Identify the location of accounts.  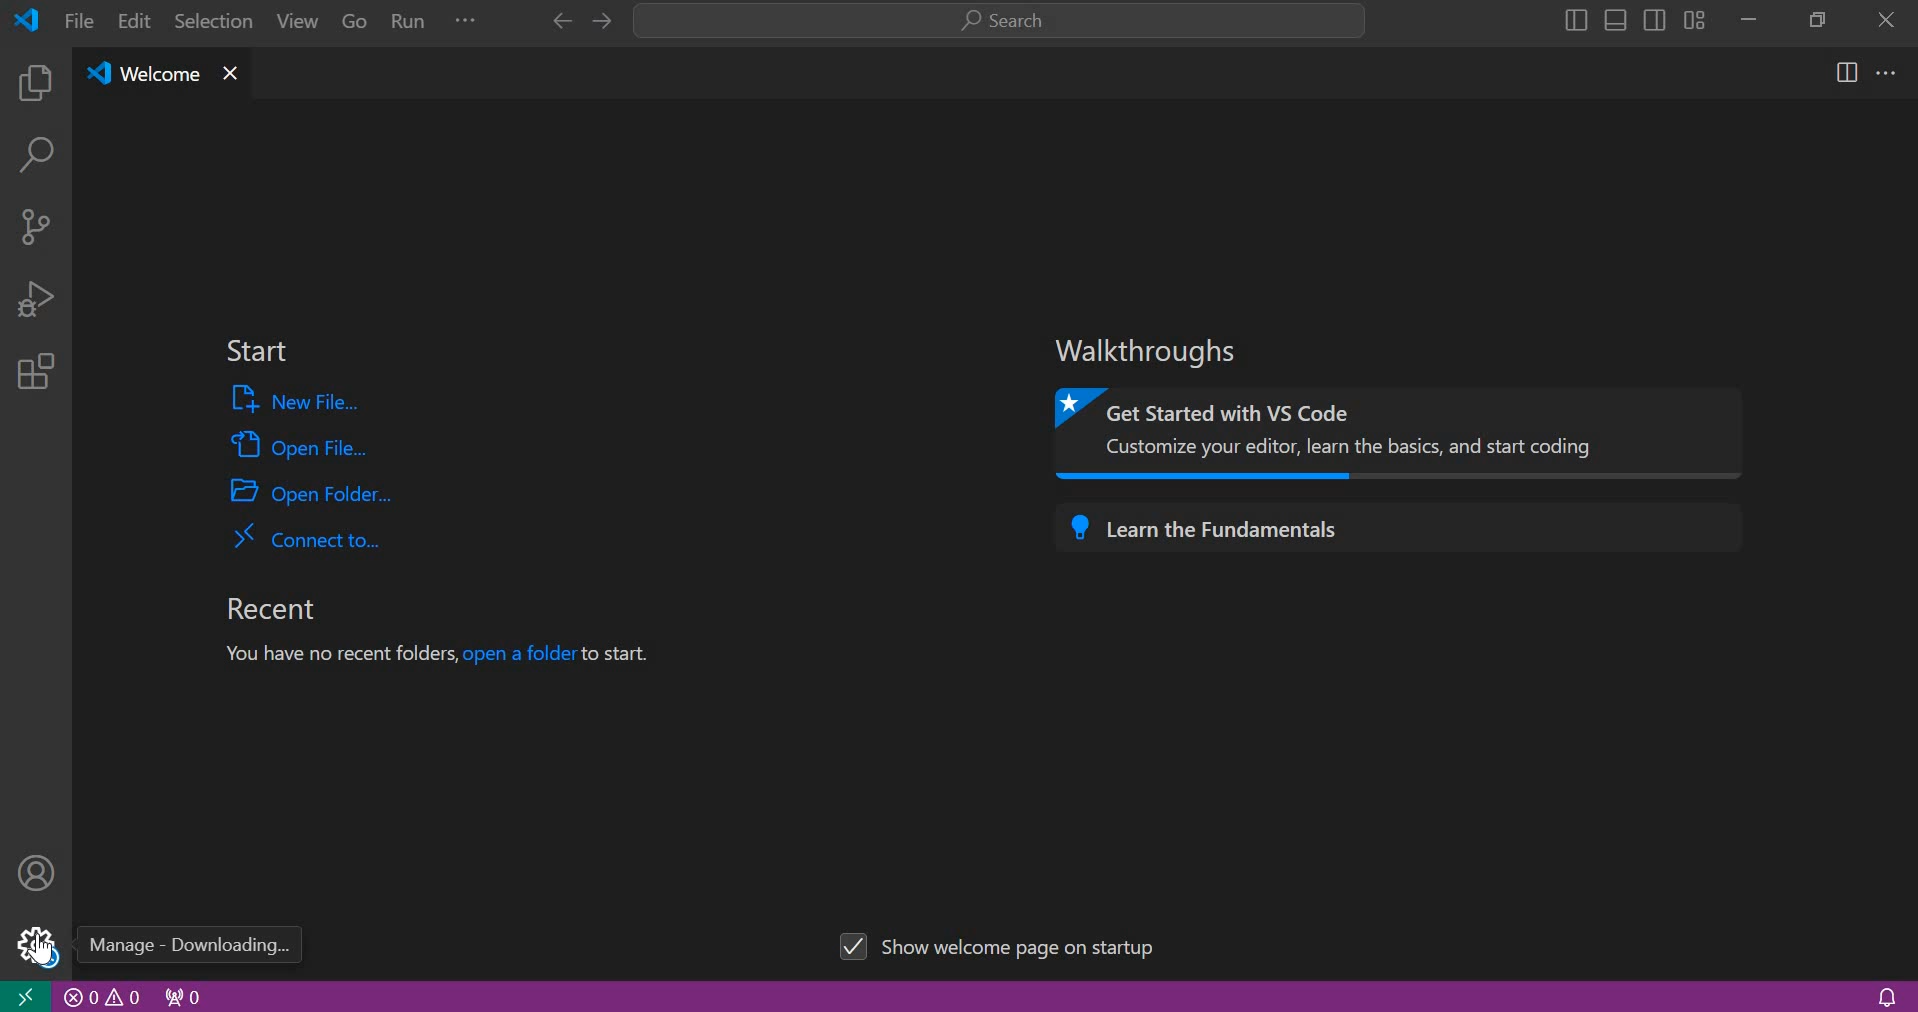
(38, 871).